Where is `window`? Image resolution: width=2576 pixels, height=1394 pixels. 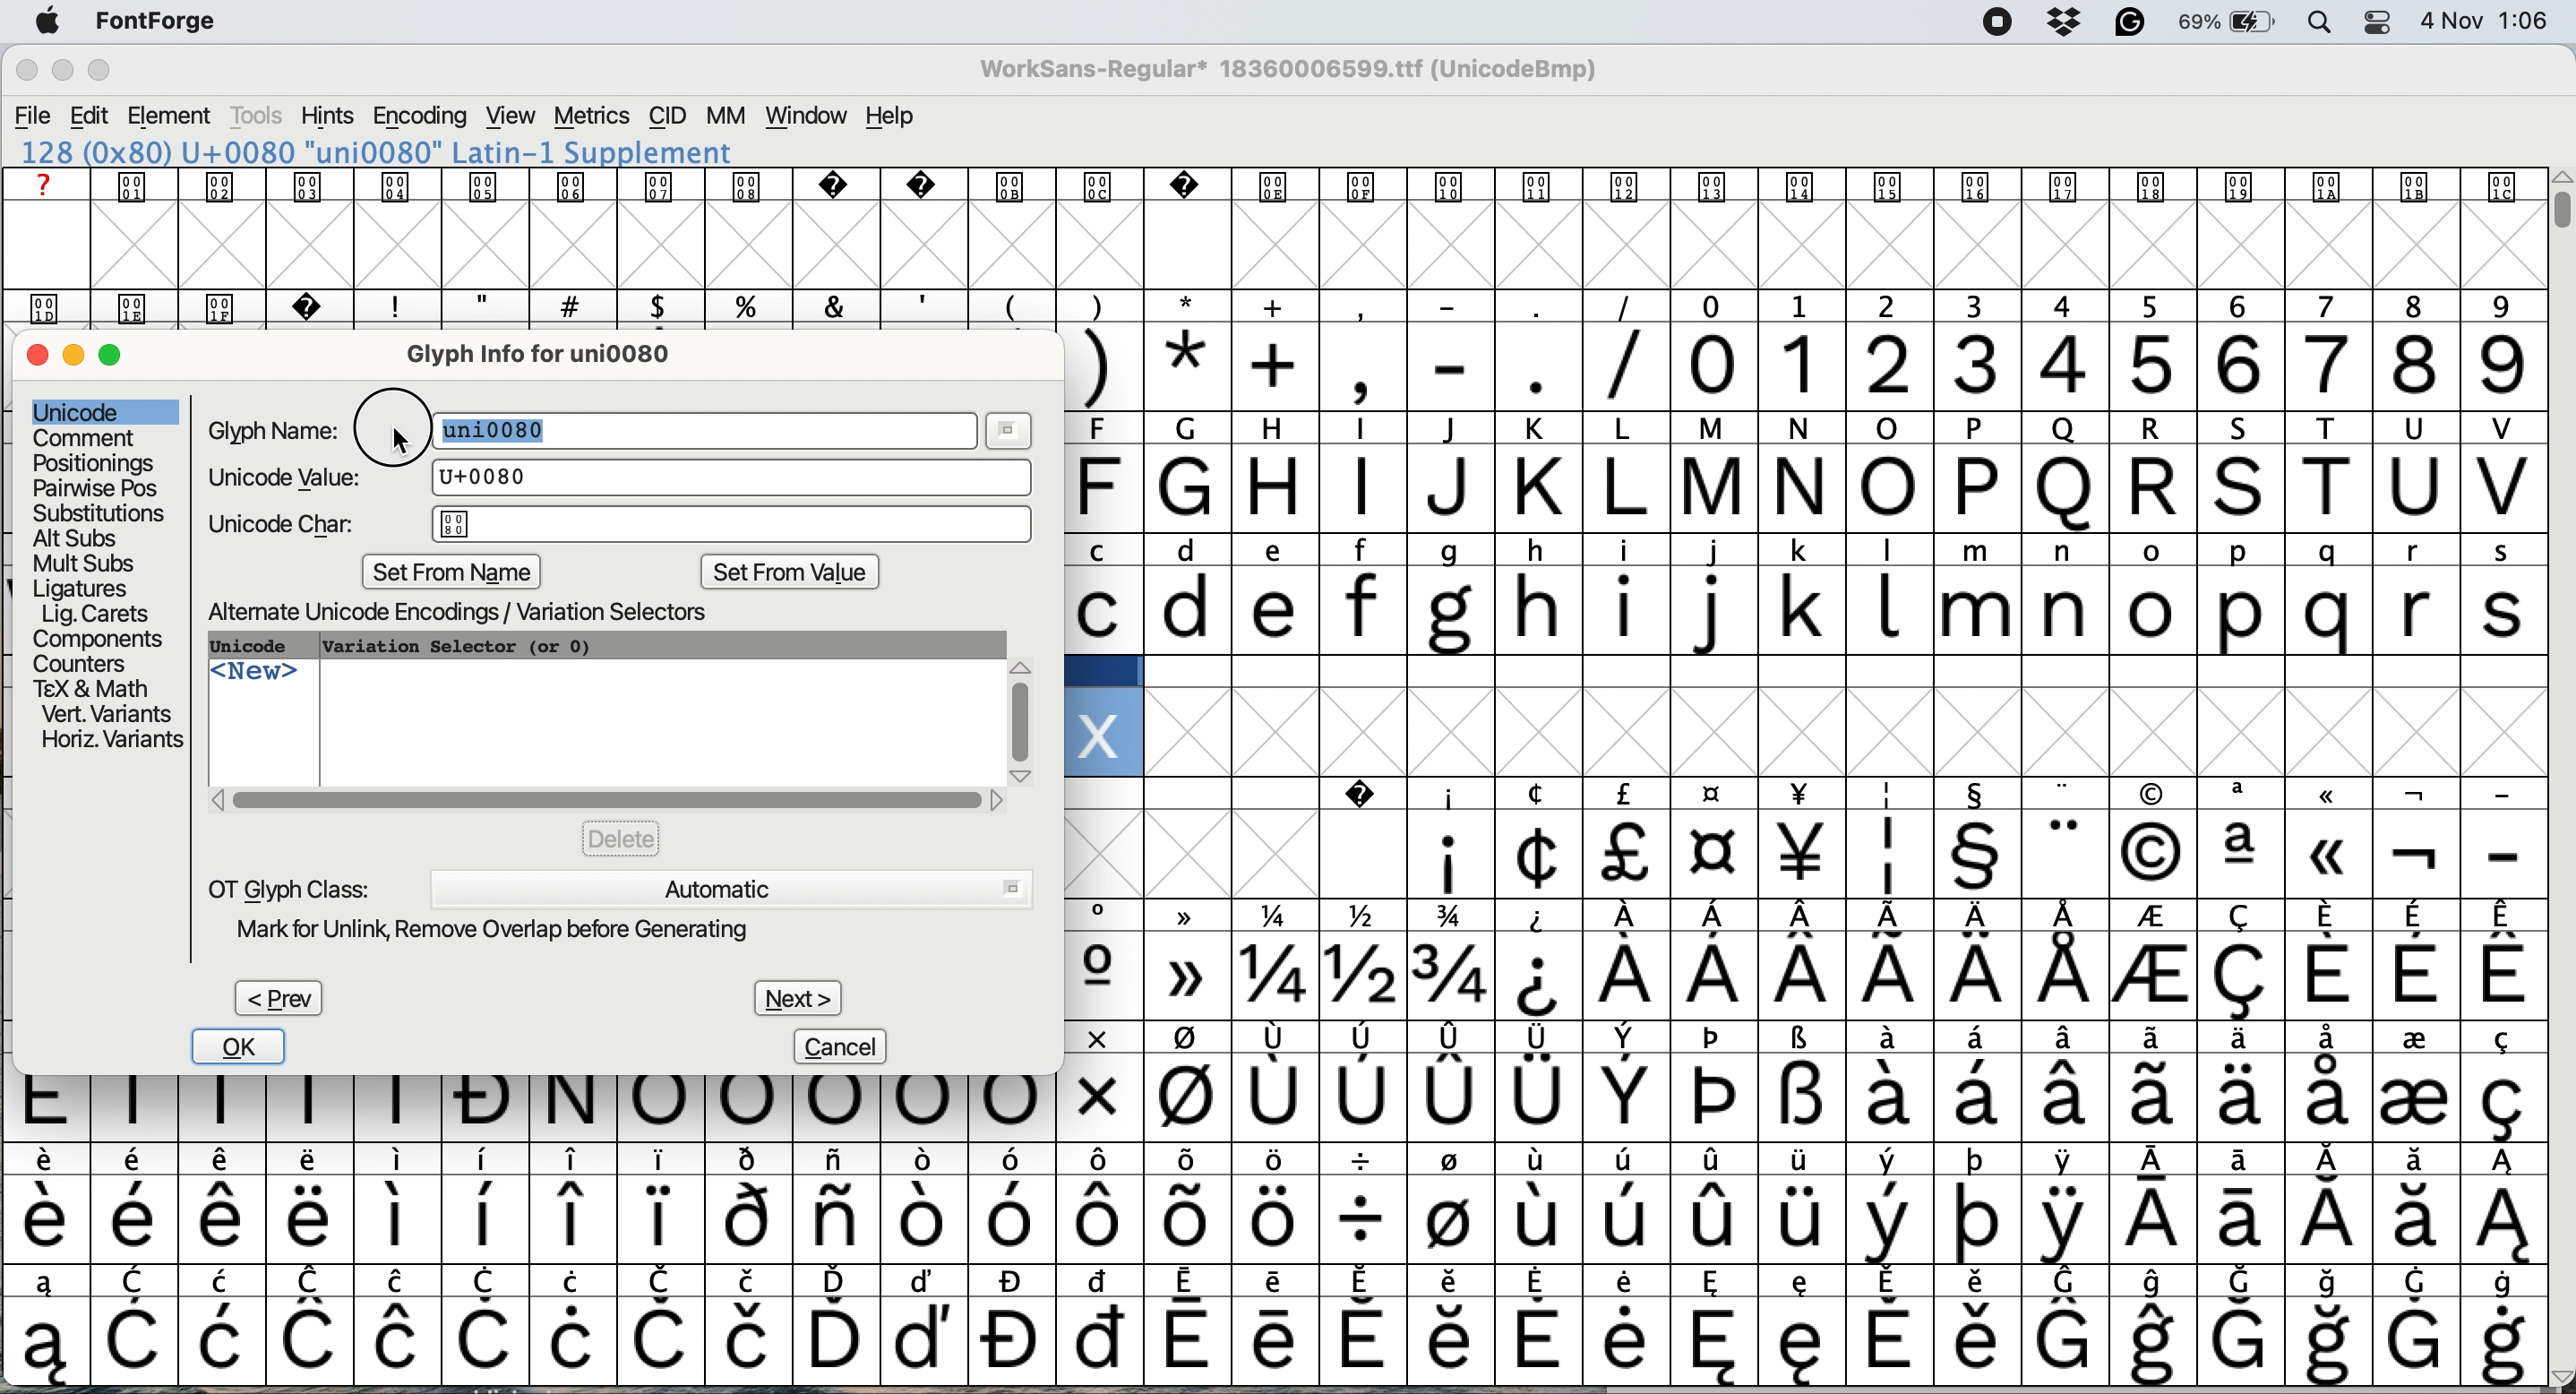
window is located at coordinates (805, 117).